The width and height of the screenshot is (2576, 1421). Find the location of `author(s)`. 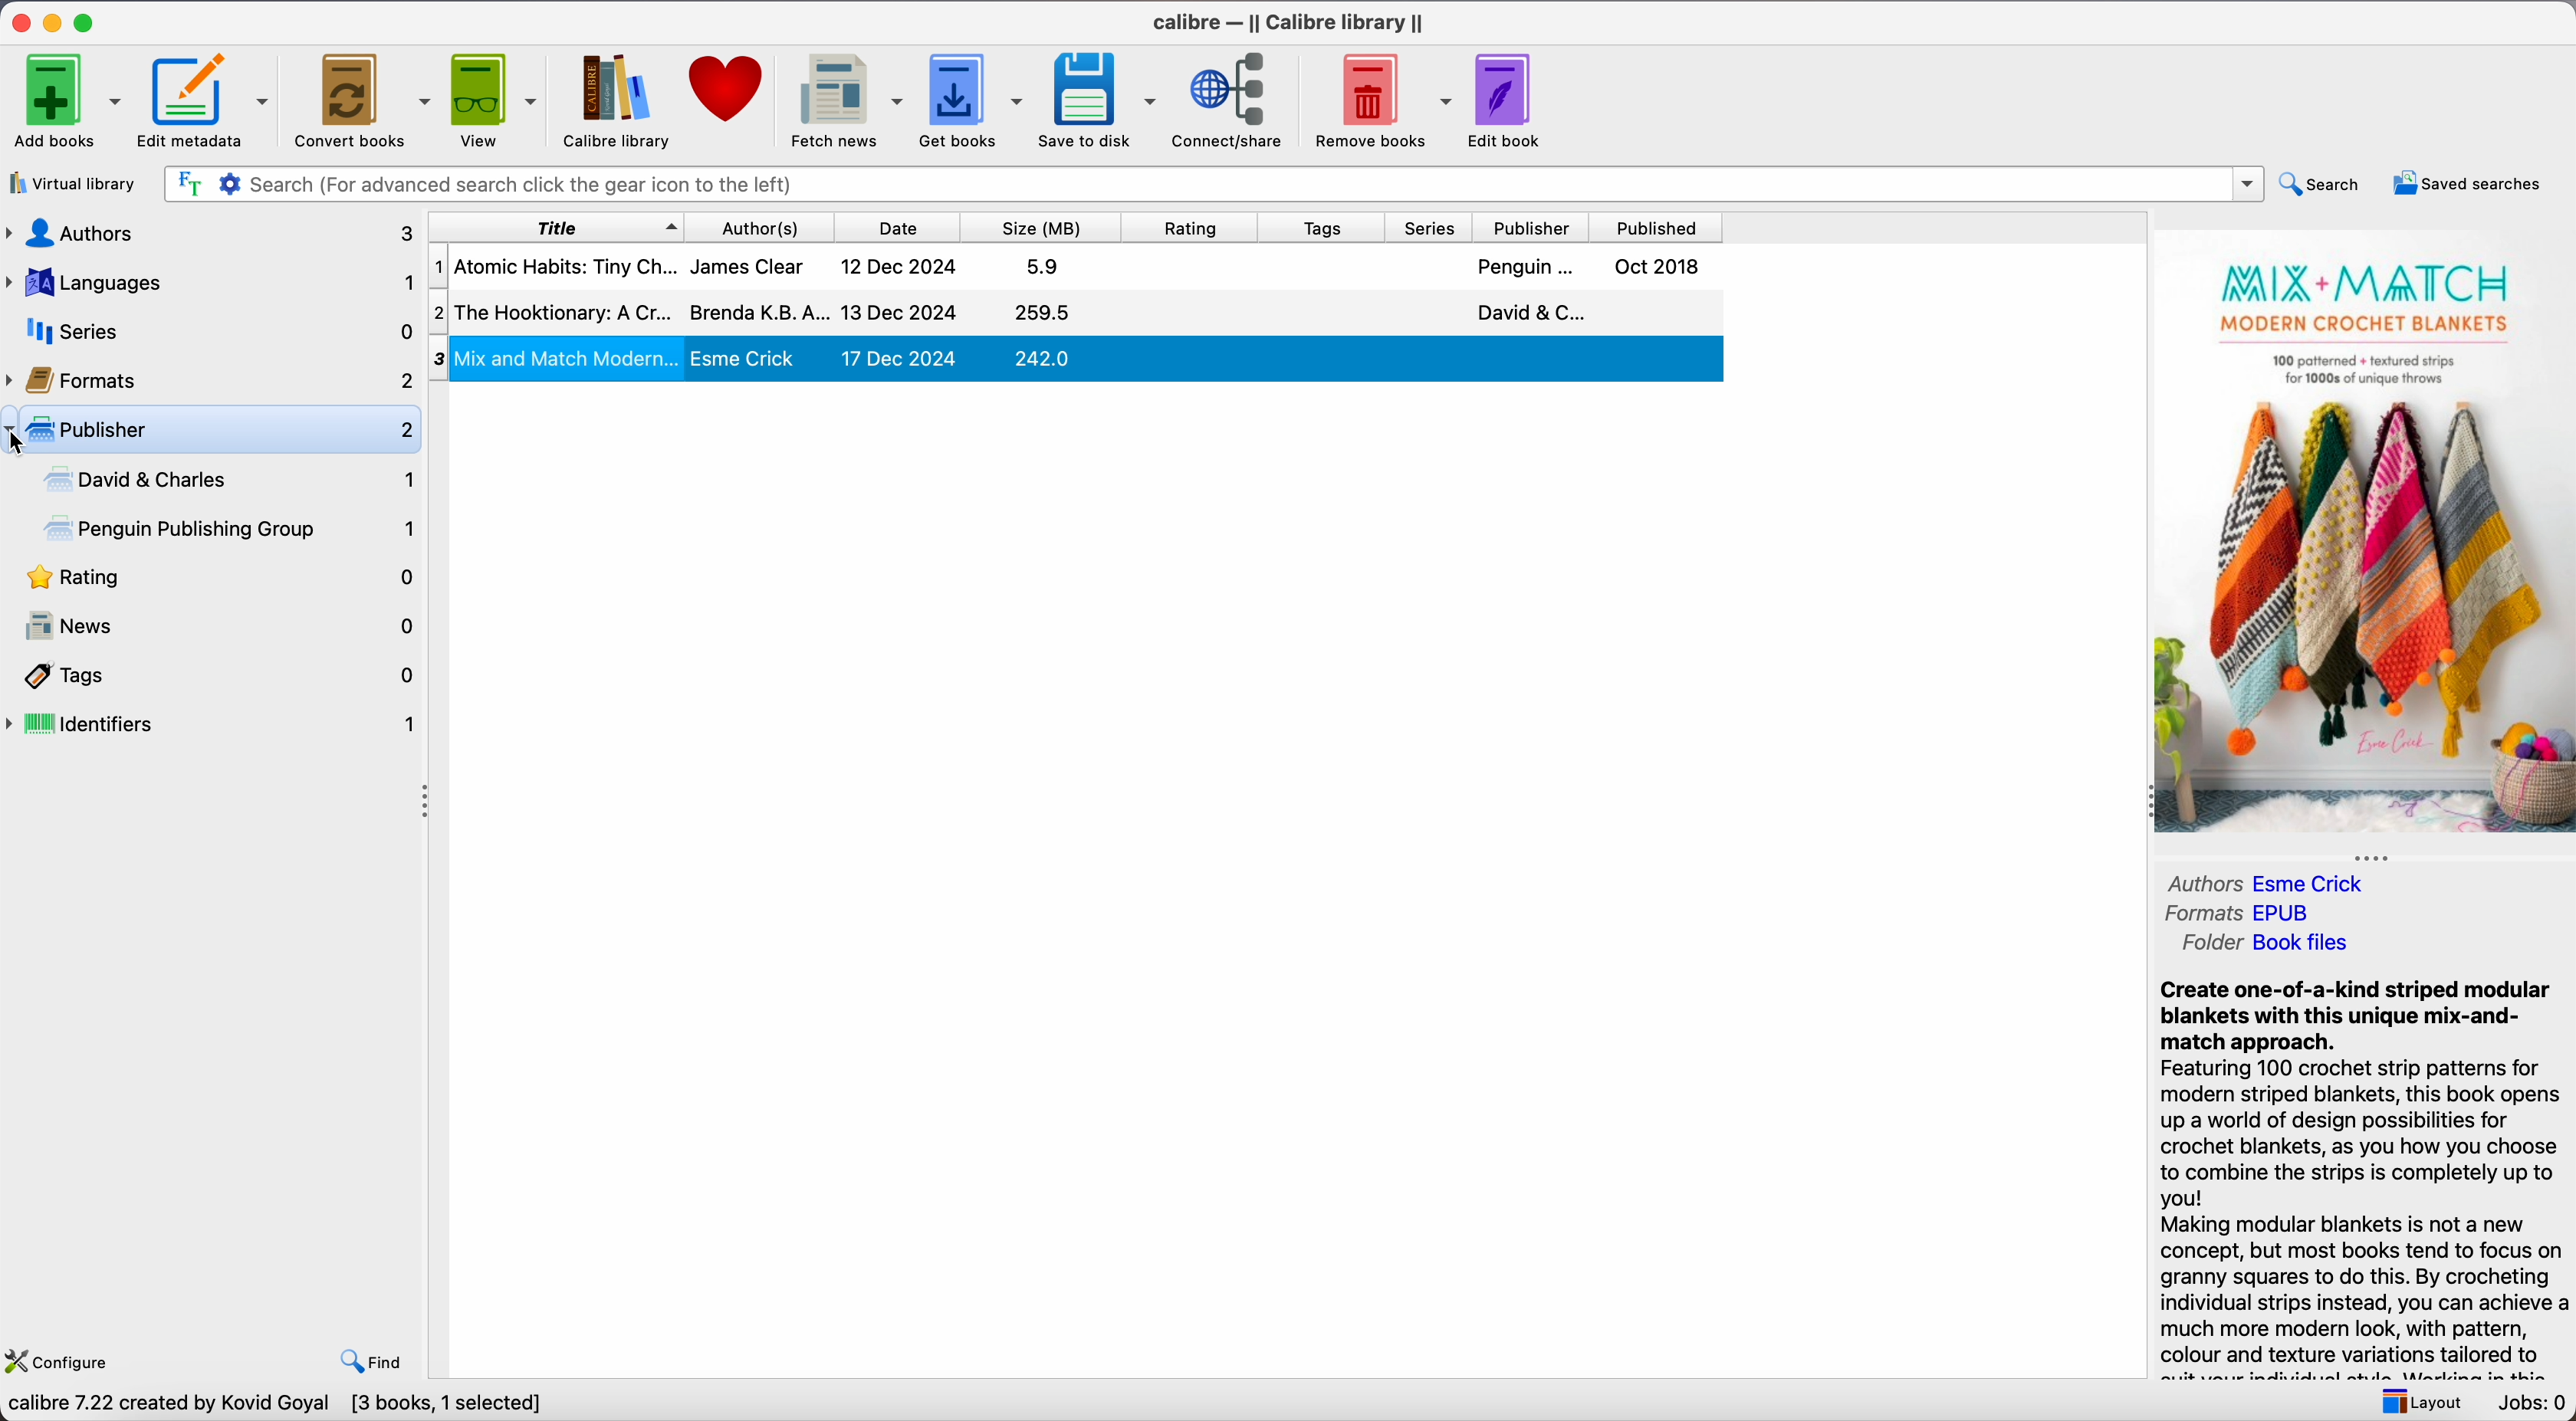

author(s) is located at coordinates (768, 226).